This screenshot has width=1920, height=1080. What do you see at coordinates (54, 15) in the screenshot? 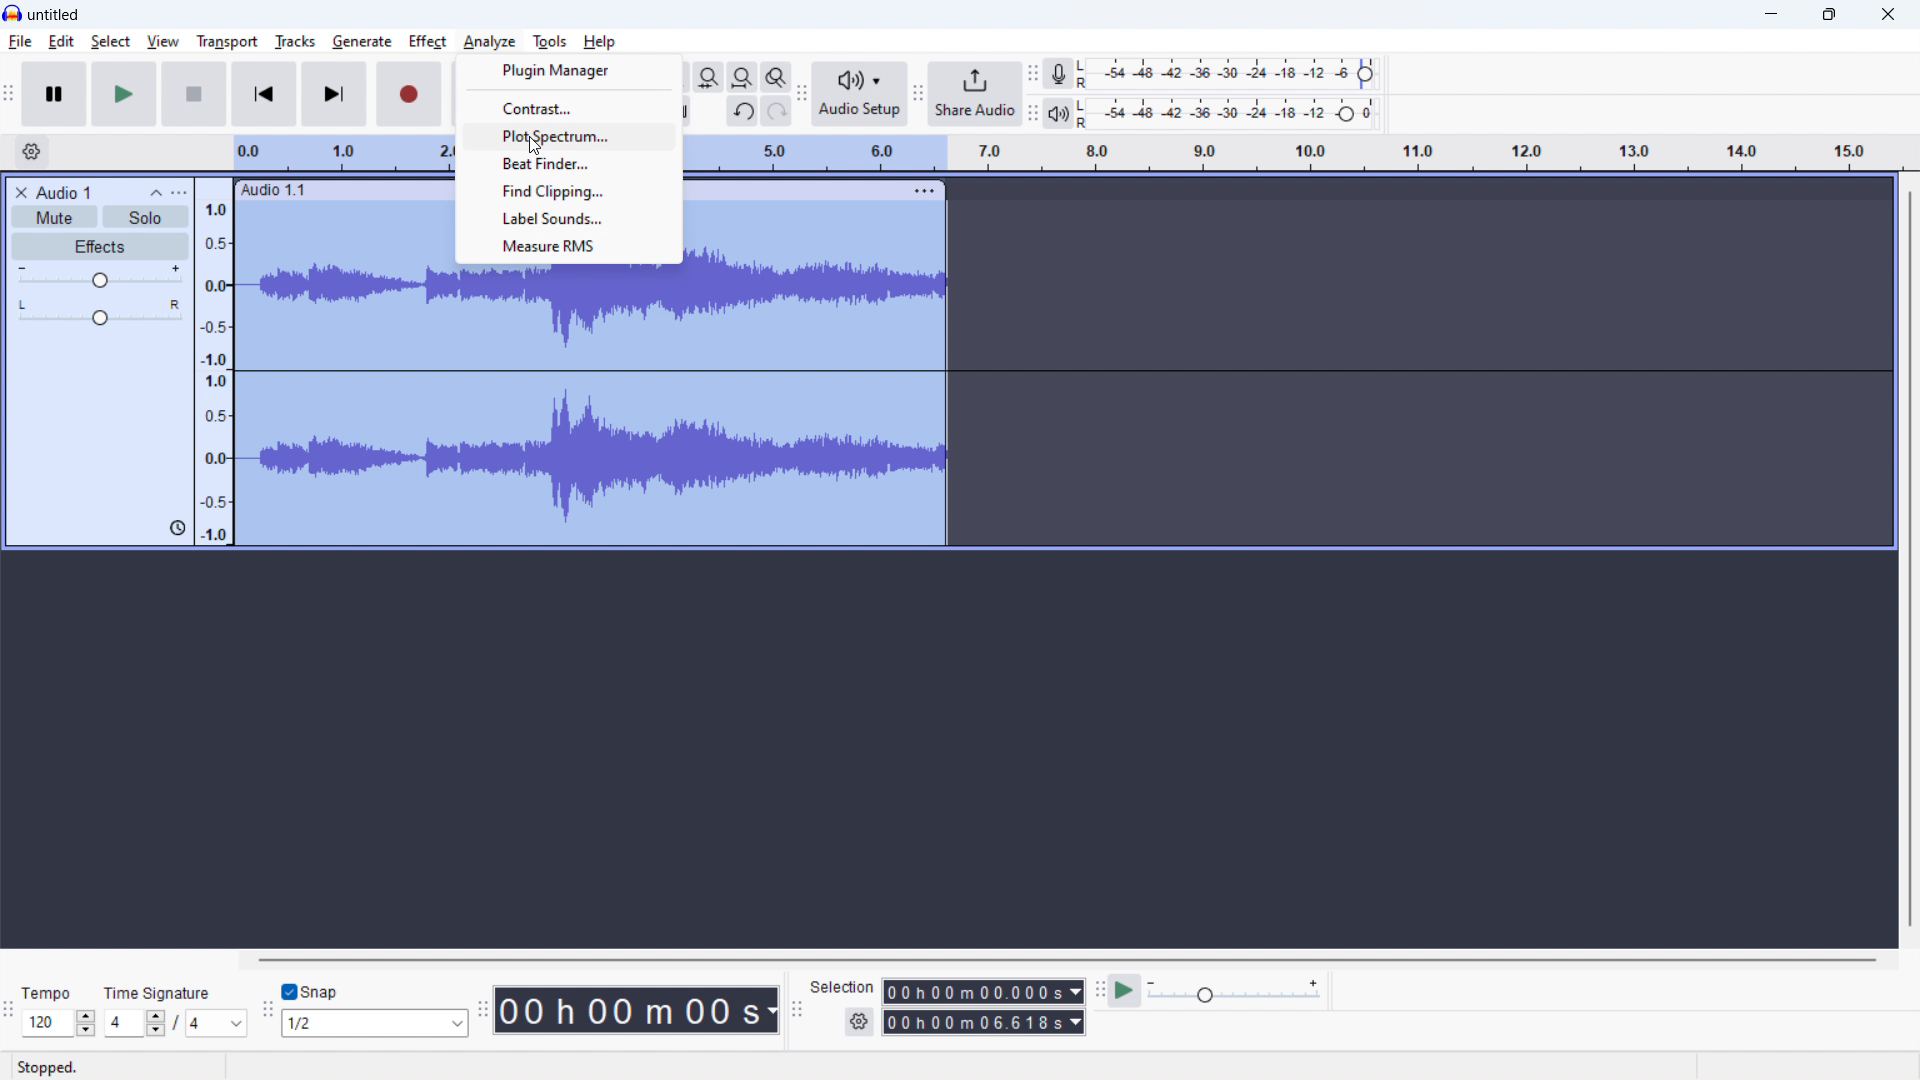
I see `title` at bounding box center [54, 15].